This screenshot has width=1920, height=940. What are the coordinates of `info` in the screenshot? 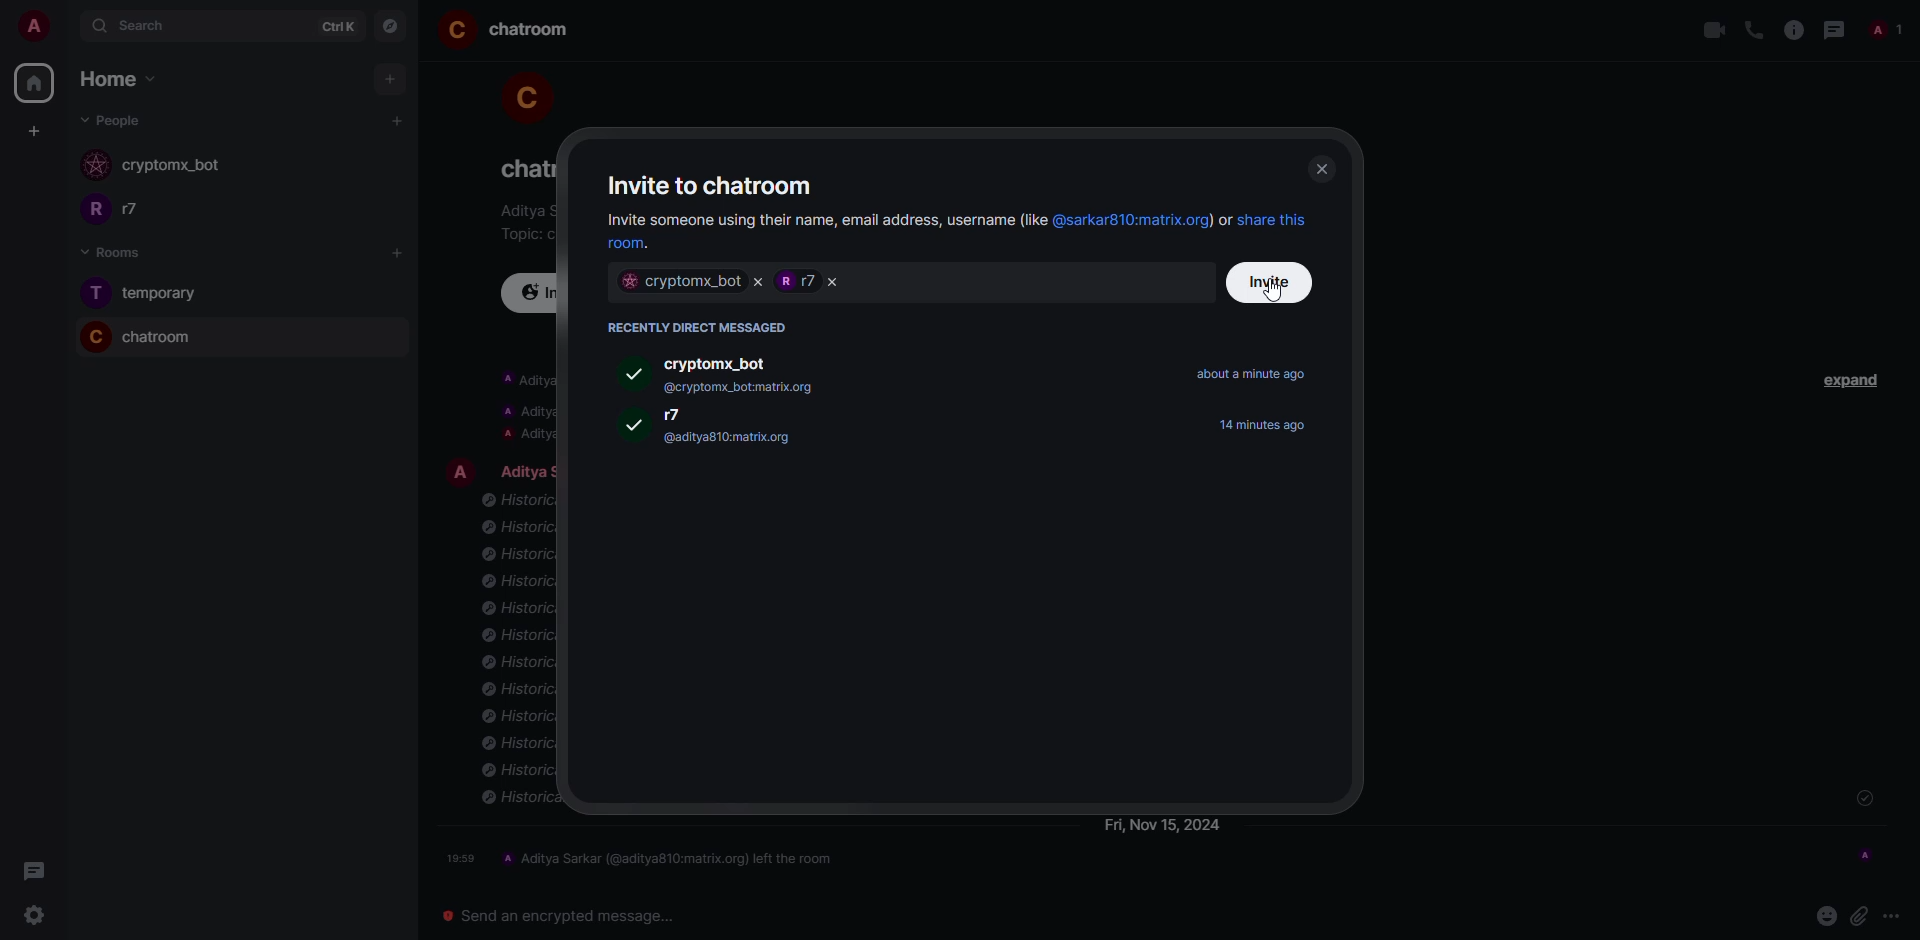 It's located at (523, 211).